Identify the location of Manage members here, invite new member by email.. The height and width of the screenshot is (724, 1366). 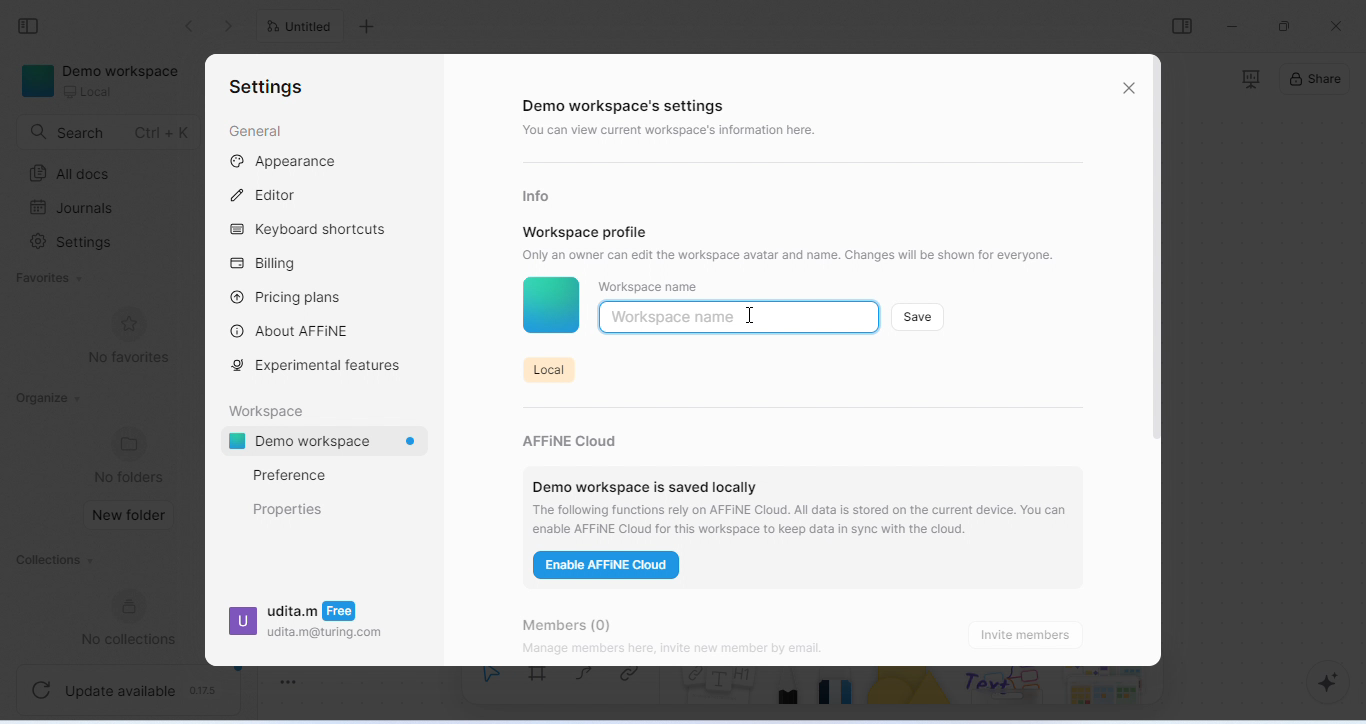
(714, 650).